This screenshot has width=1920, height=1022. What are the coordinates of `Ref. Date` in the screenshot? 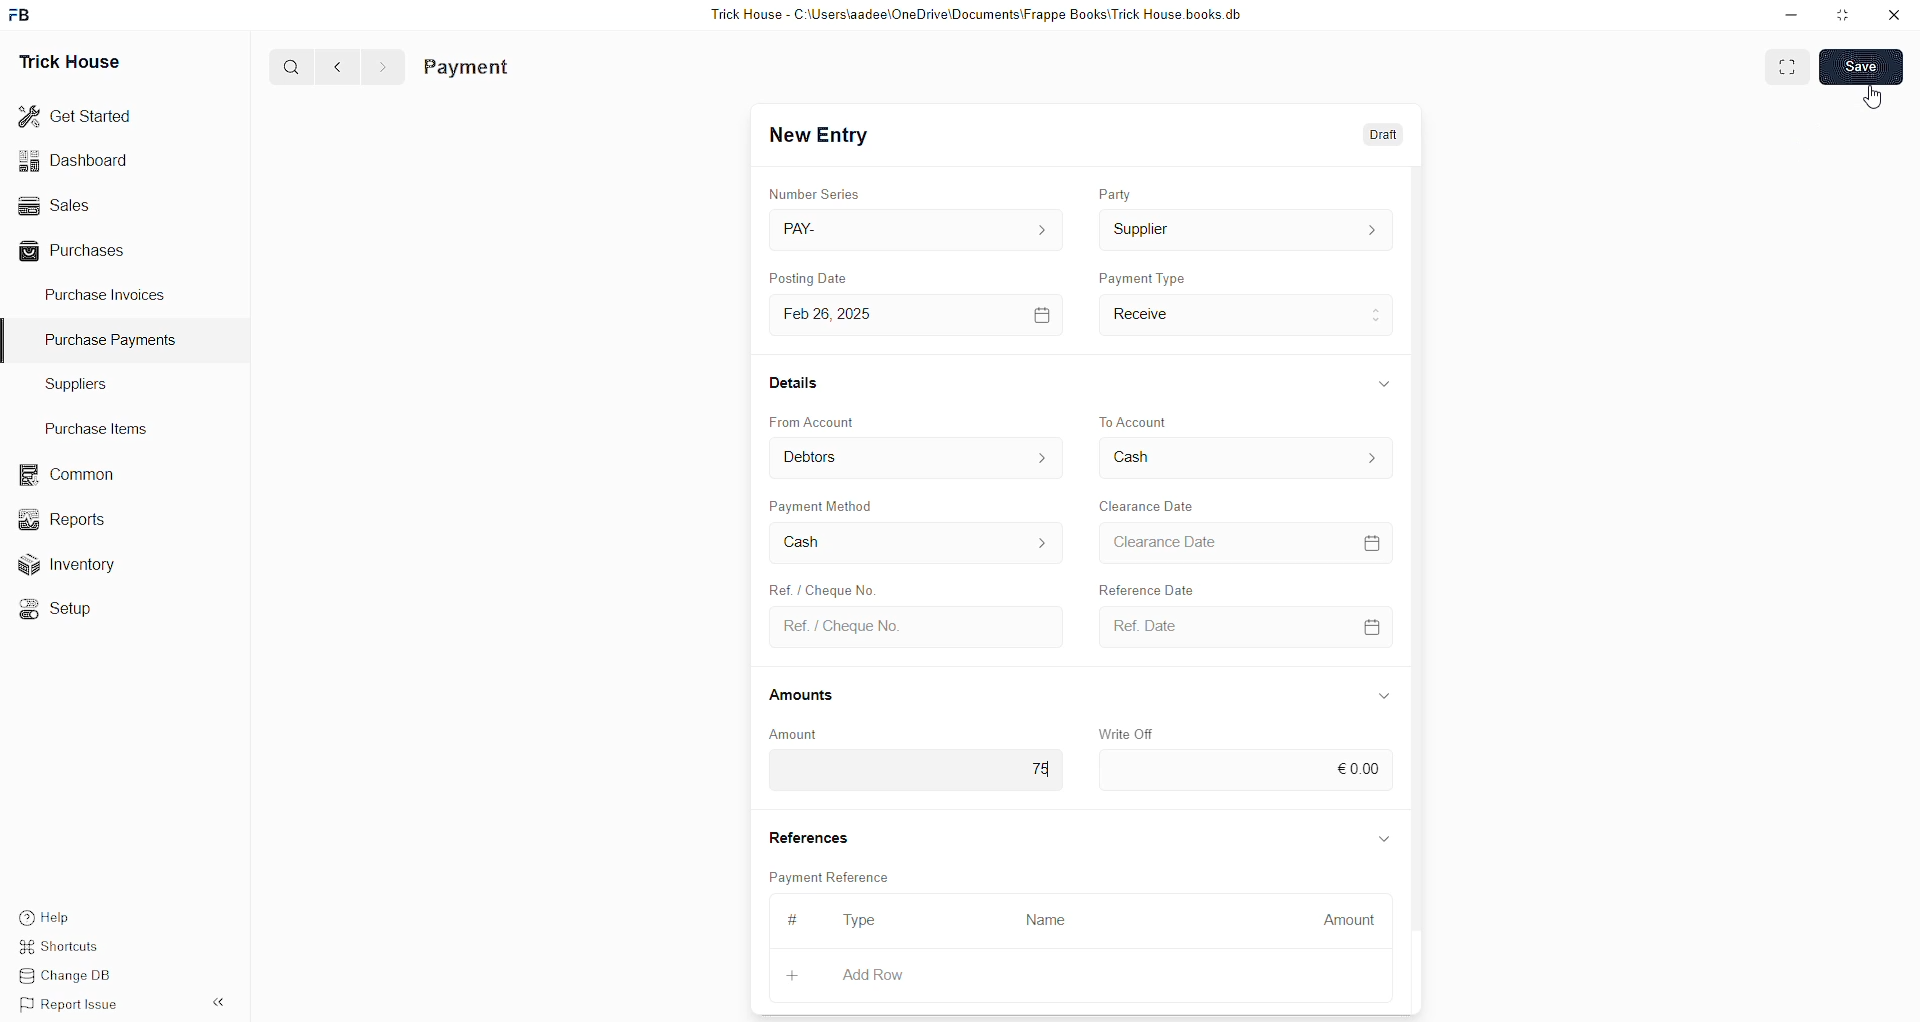 It's located at (1239, 626).